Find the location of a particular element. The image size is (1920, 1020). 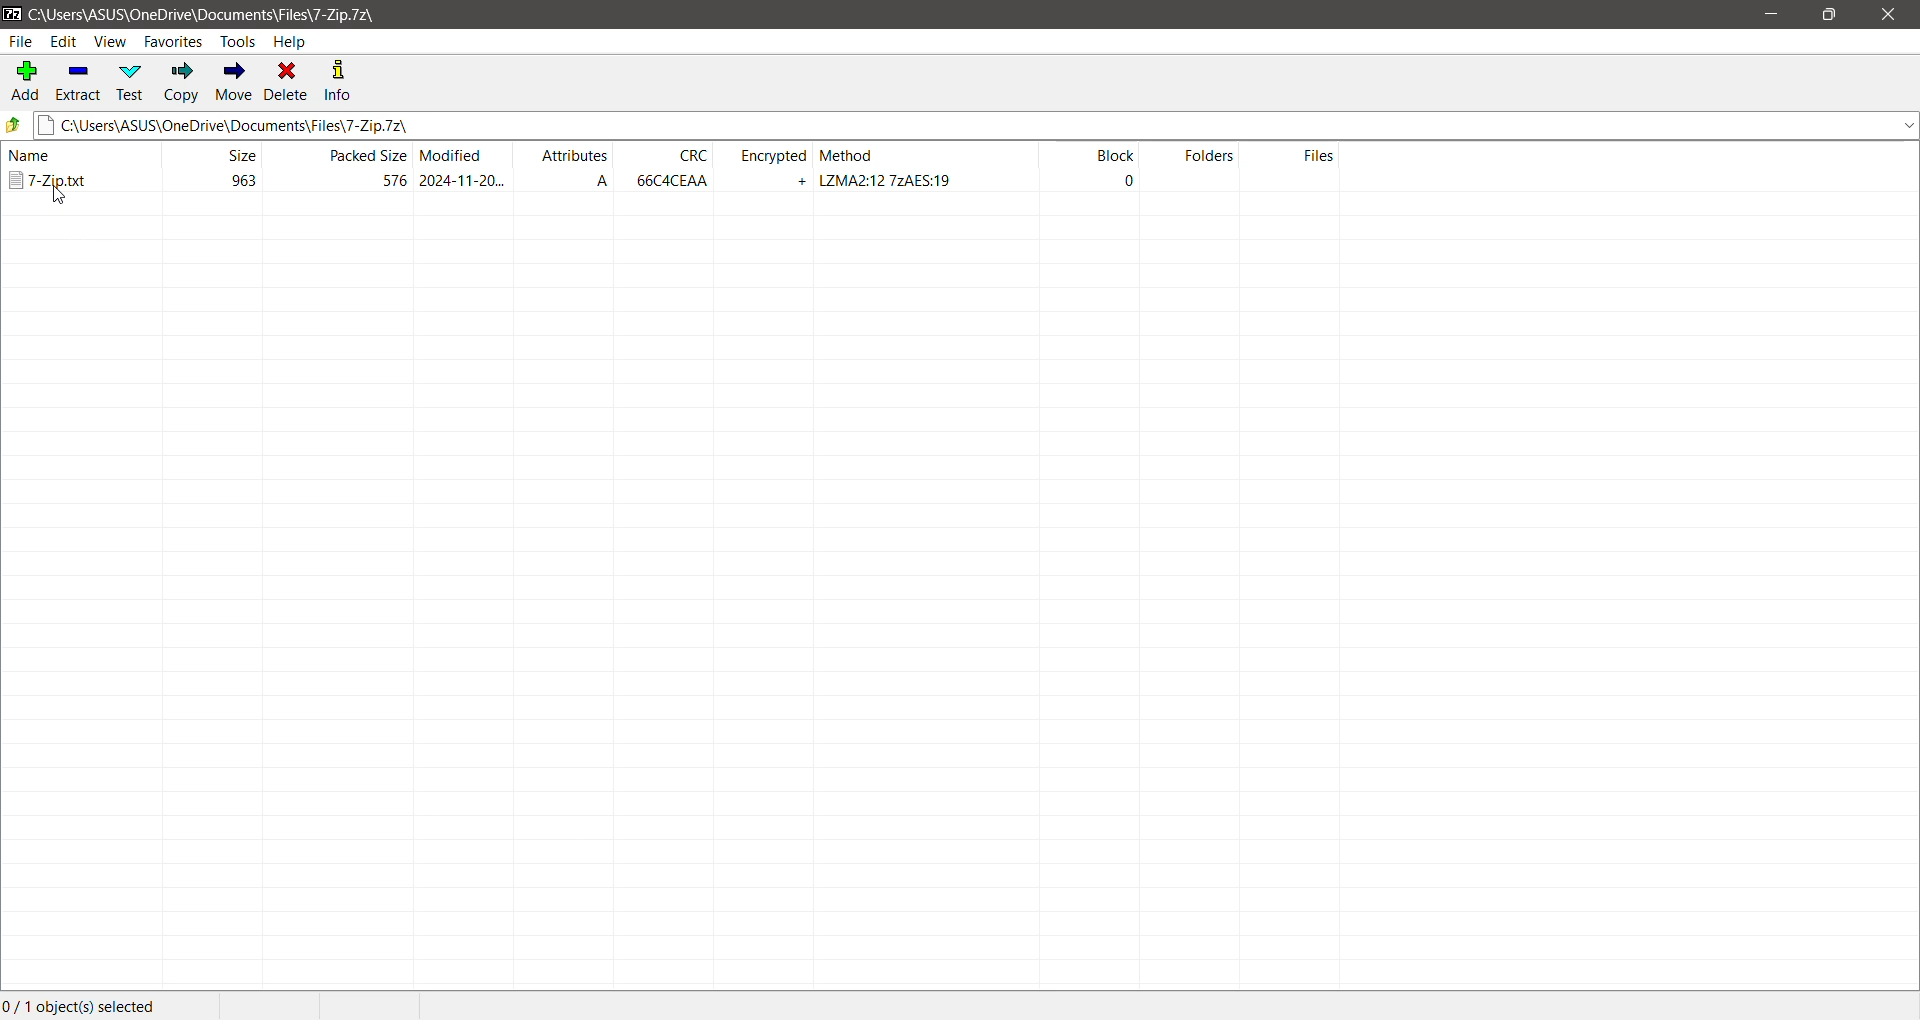

Files is located at coordinates (1309, 169).